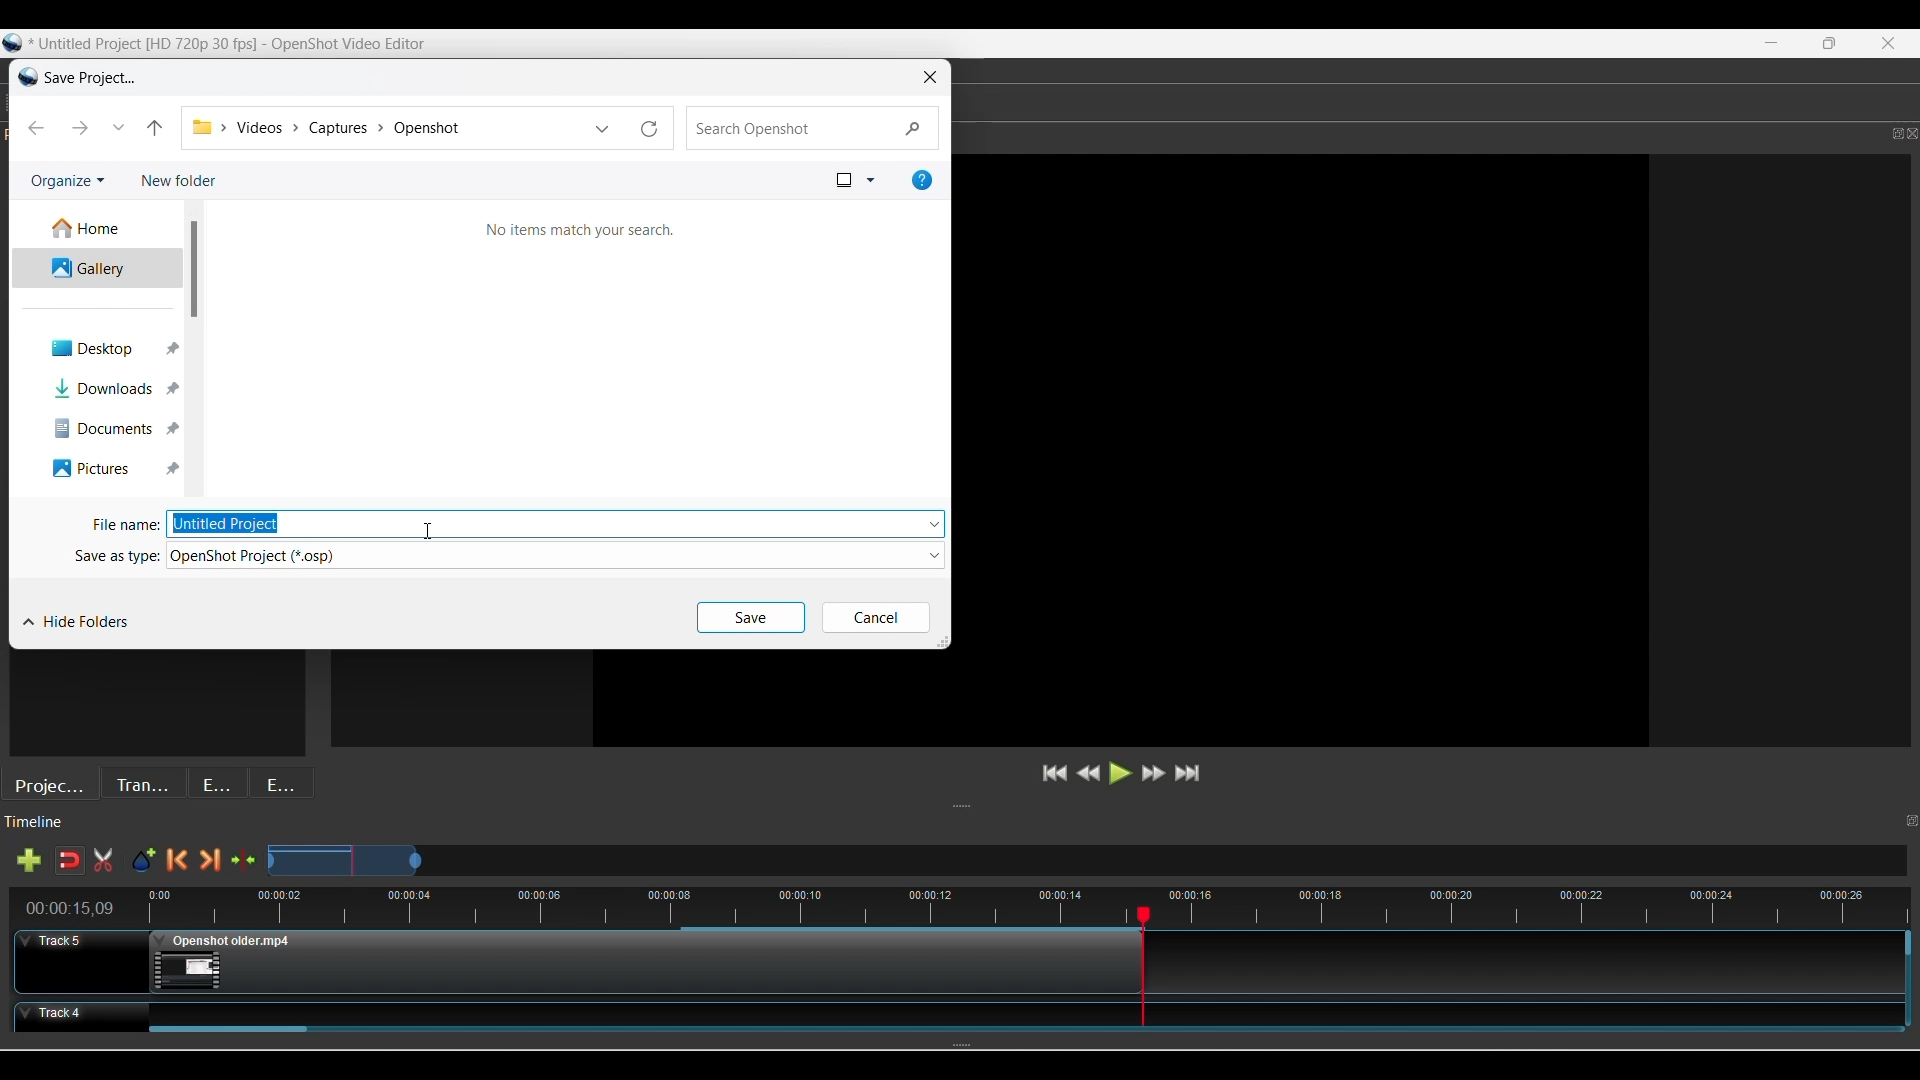 This screenshot has width=1920, height=1080. Describe the element at coordinates (1881, 133) in the screenshot. I see `maximize` at that location.